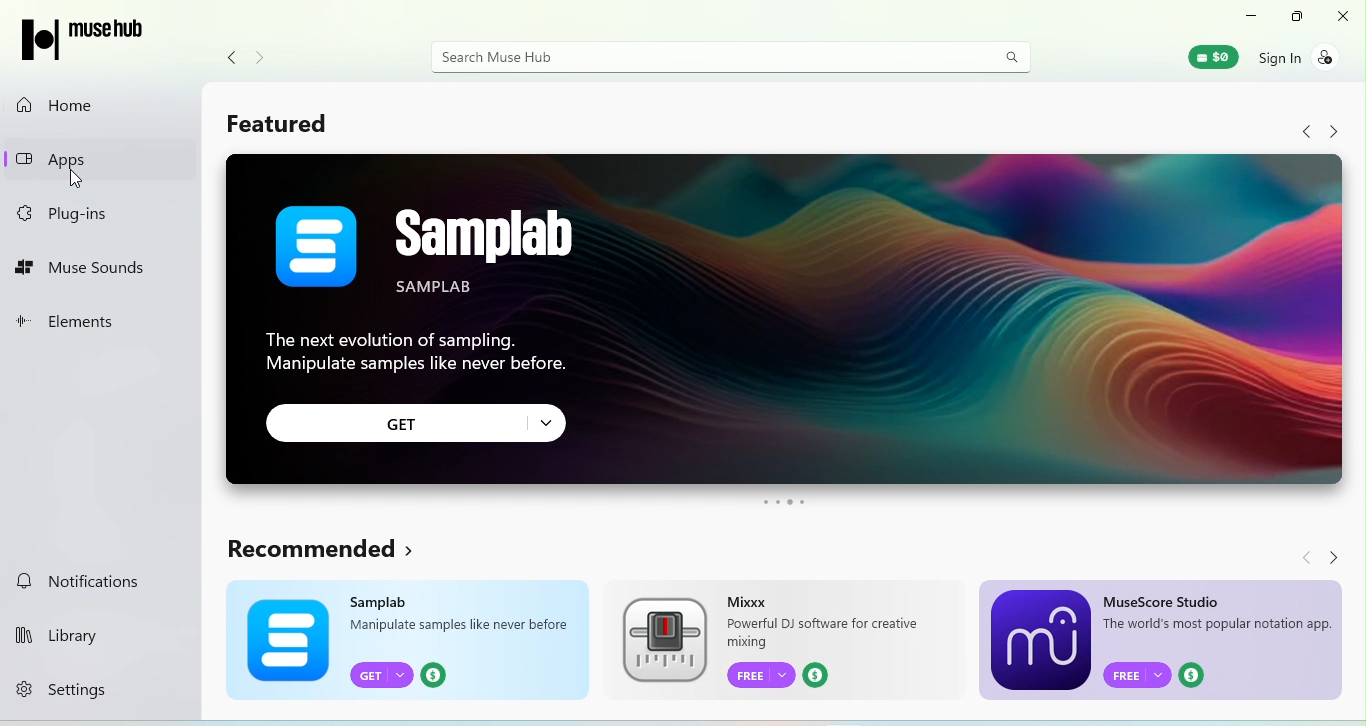 Image resolution: width=1366 pixels, height=726 pixels. Describe the element at coordinates (78, 180) in the screenshot. I see `Cursor` at that location.